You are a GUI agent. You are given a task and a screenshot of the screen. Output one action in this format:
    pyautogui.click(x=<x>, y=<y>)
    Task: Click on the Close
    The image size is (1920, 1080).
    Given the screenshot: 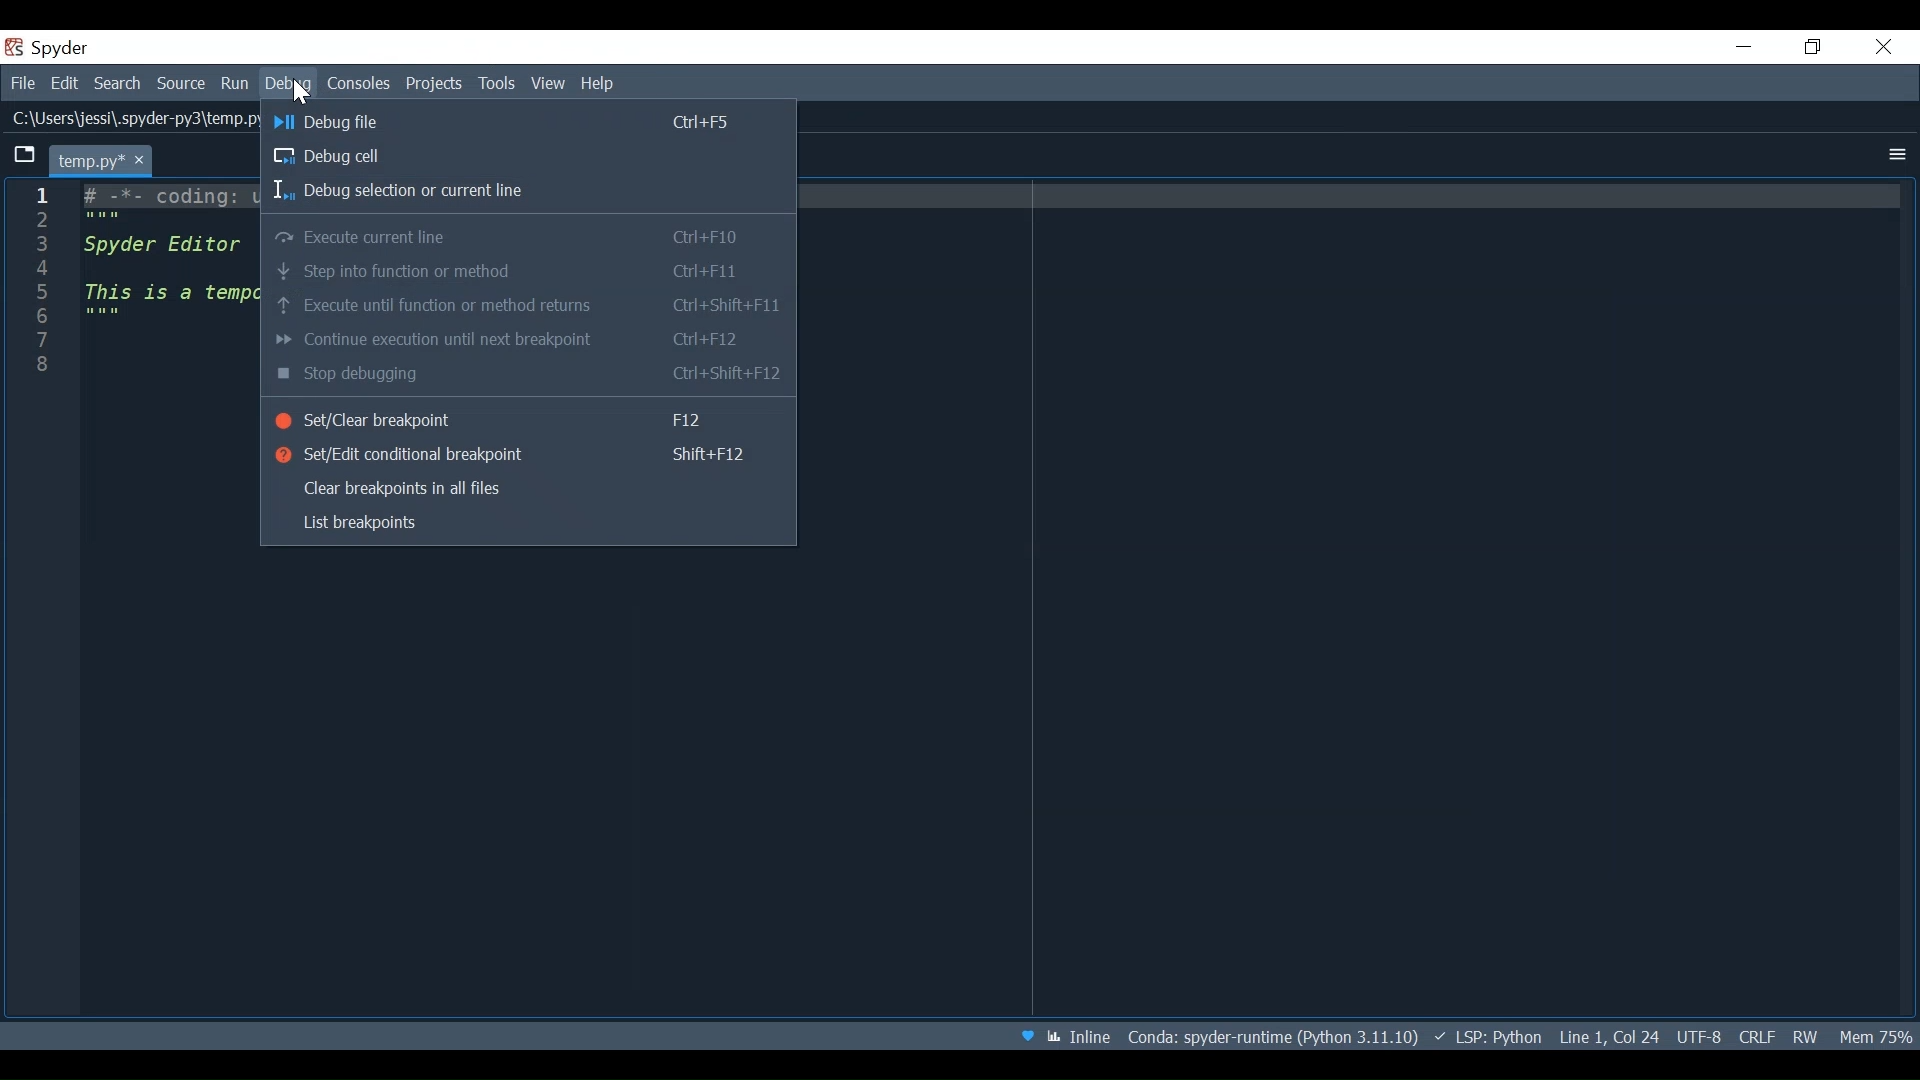 What is the action you would take?
    pyautogui.click(x=1883, y=46)
    